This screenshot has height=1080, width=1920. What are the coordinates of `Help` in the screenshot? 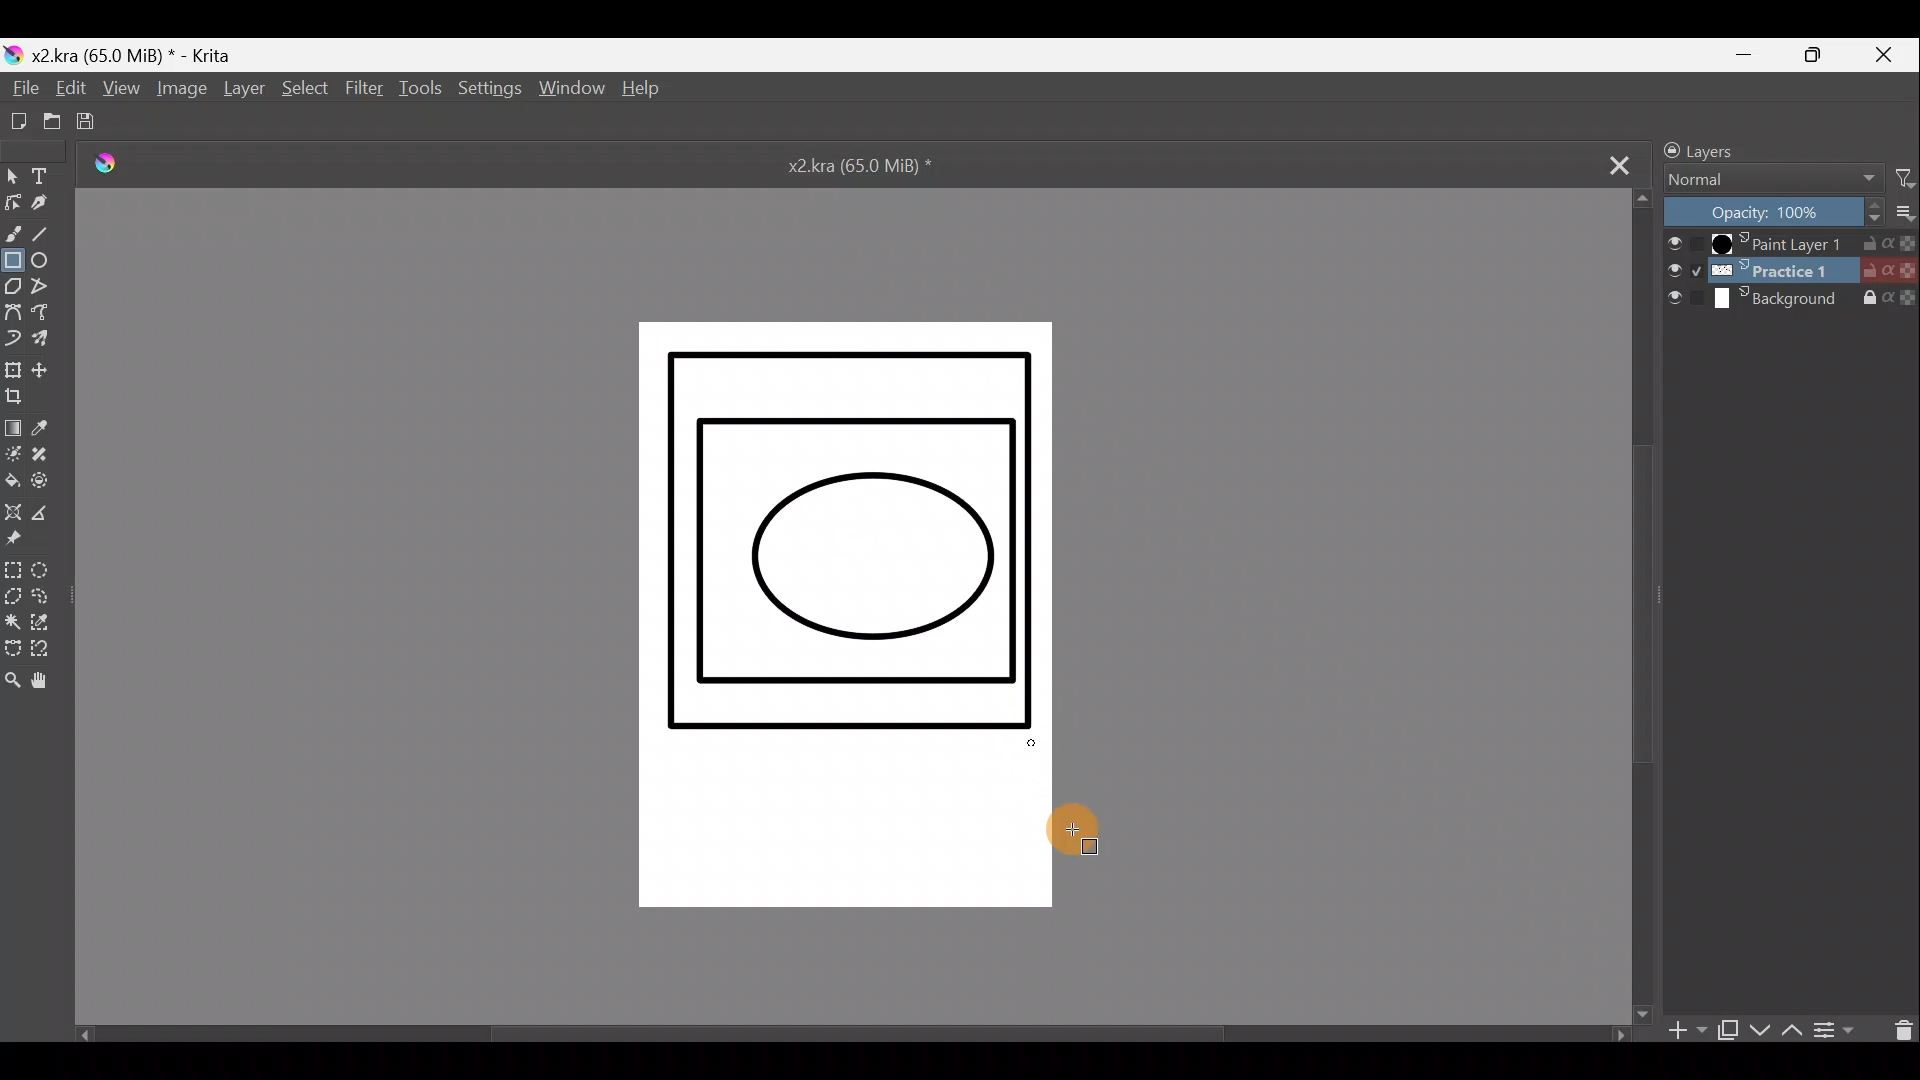 It's located at (650, 92).